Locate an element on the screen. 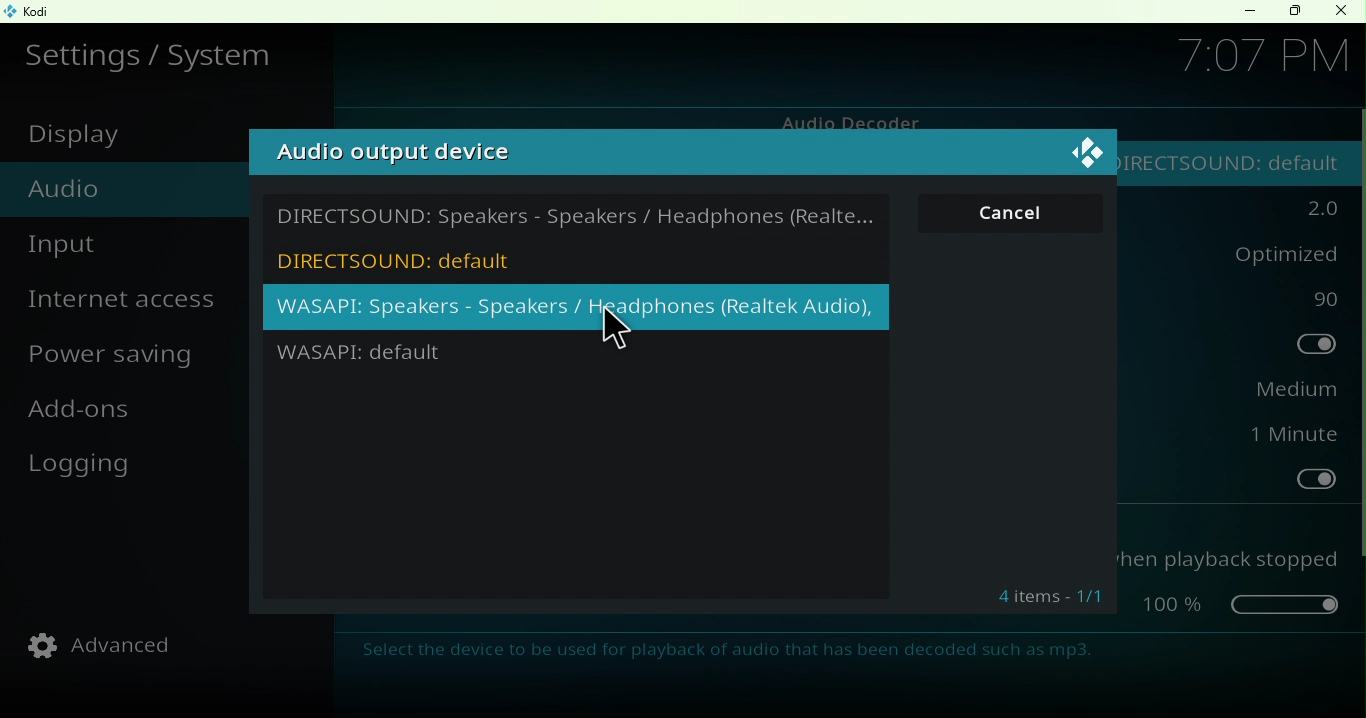  2.0 is located at coordinates (1301, 209).